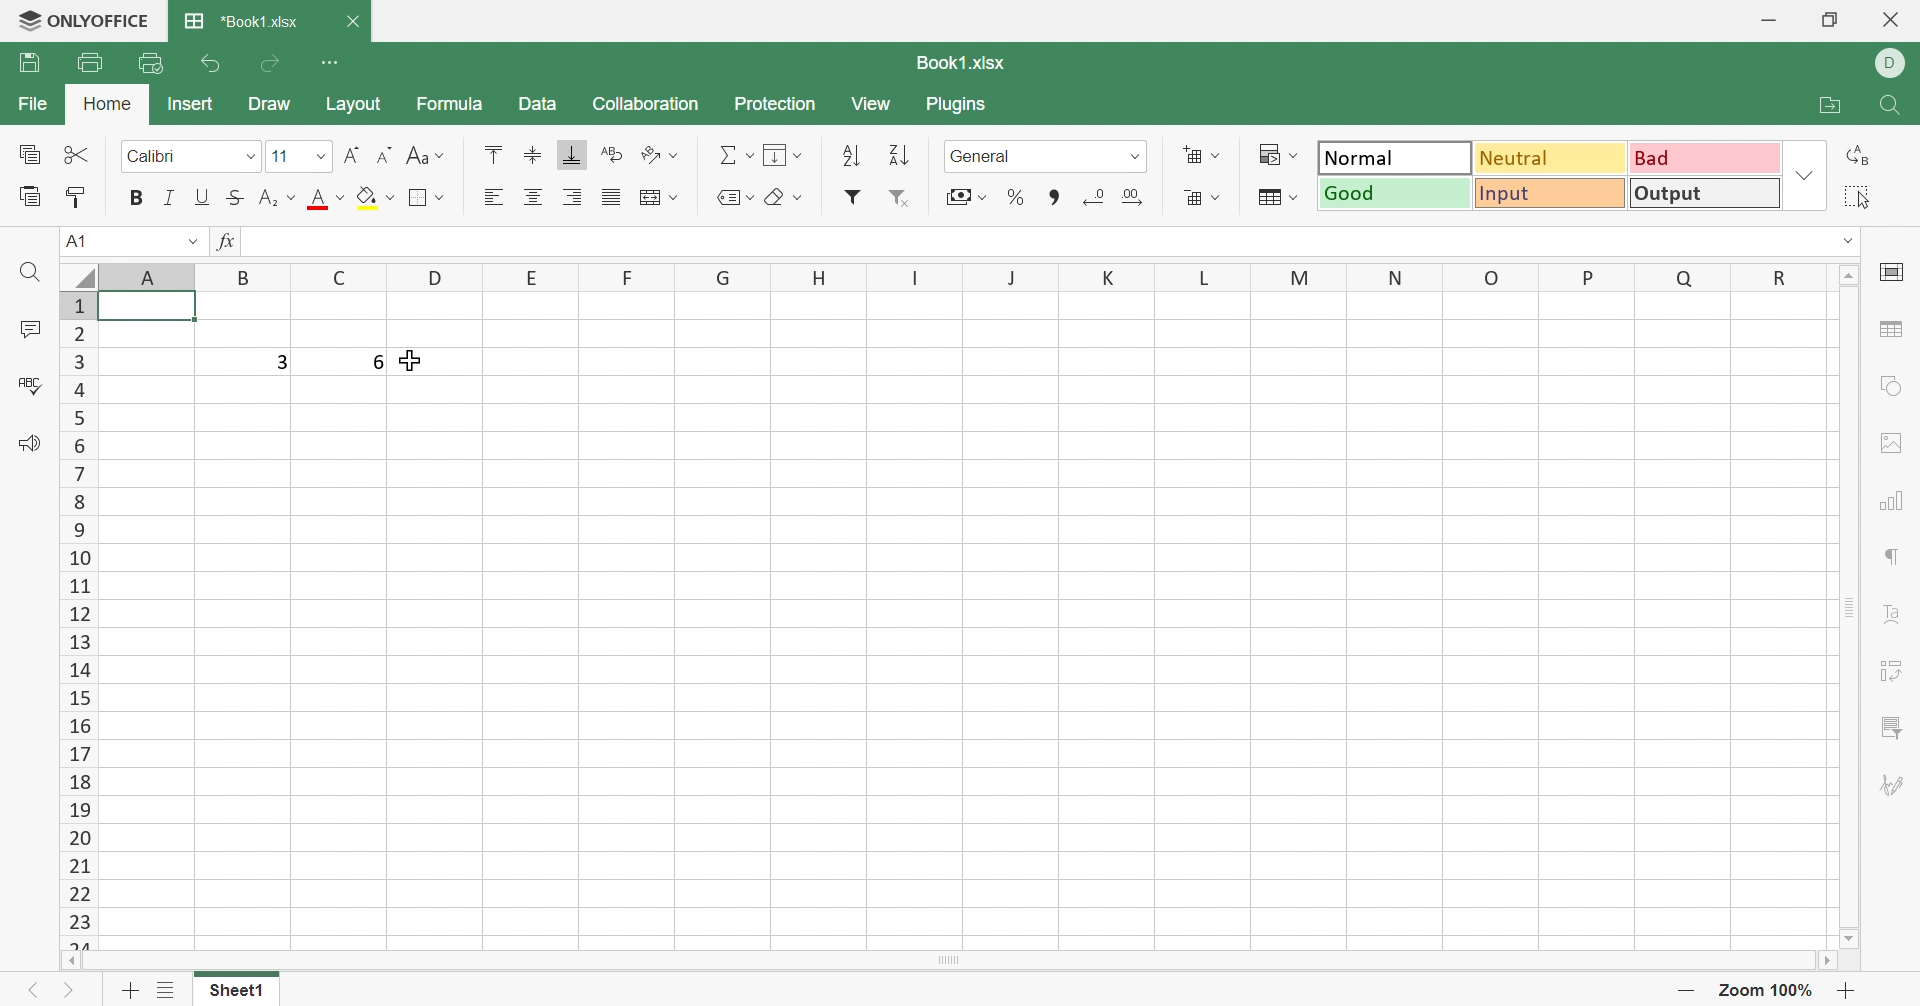 The width and height of the screenshot is (1920, 1006). What do you see at coordinates (409, 358) in the screenshot?
I see `Cursor` at bounding box center [409, 358].